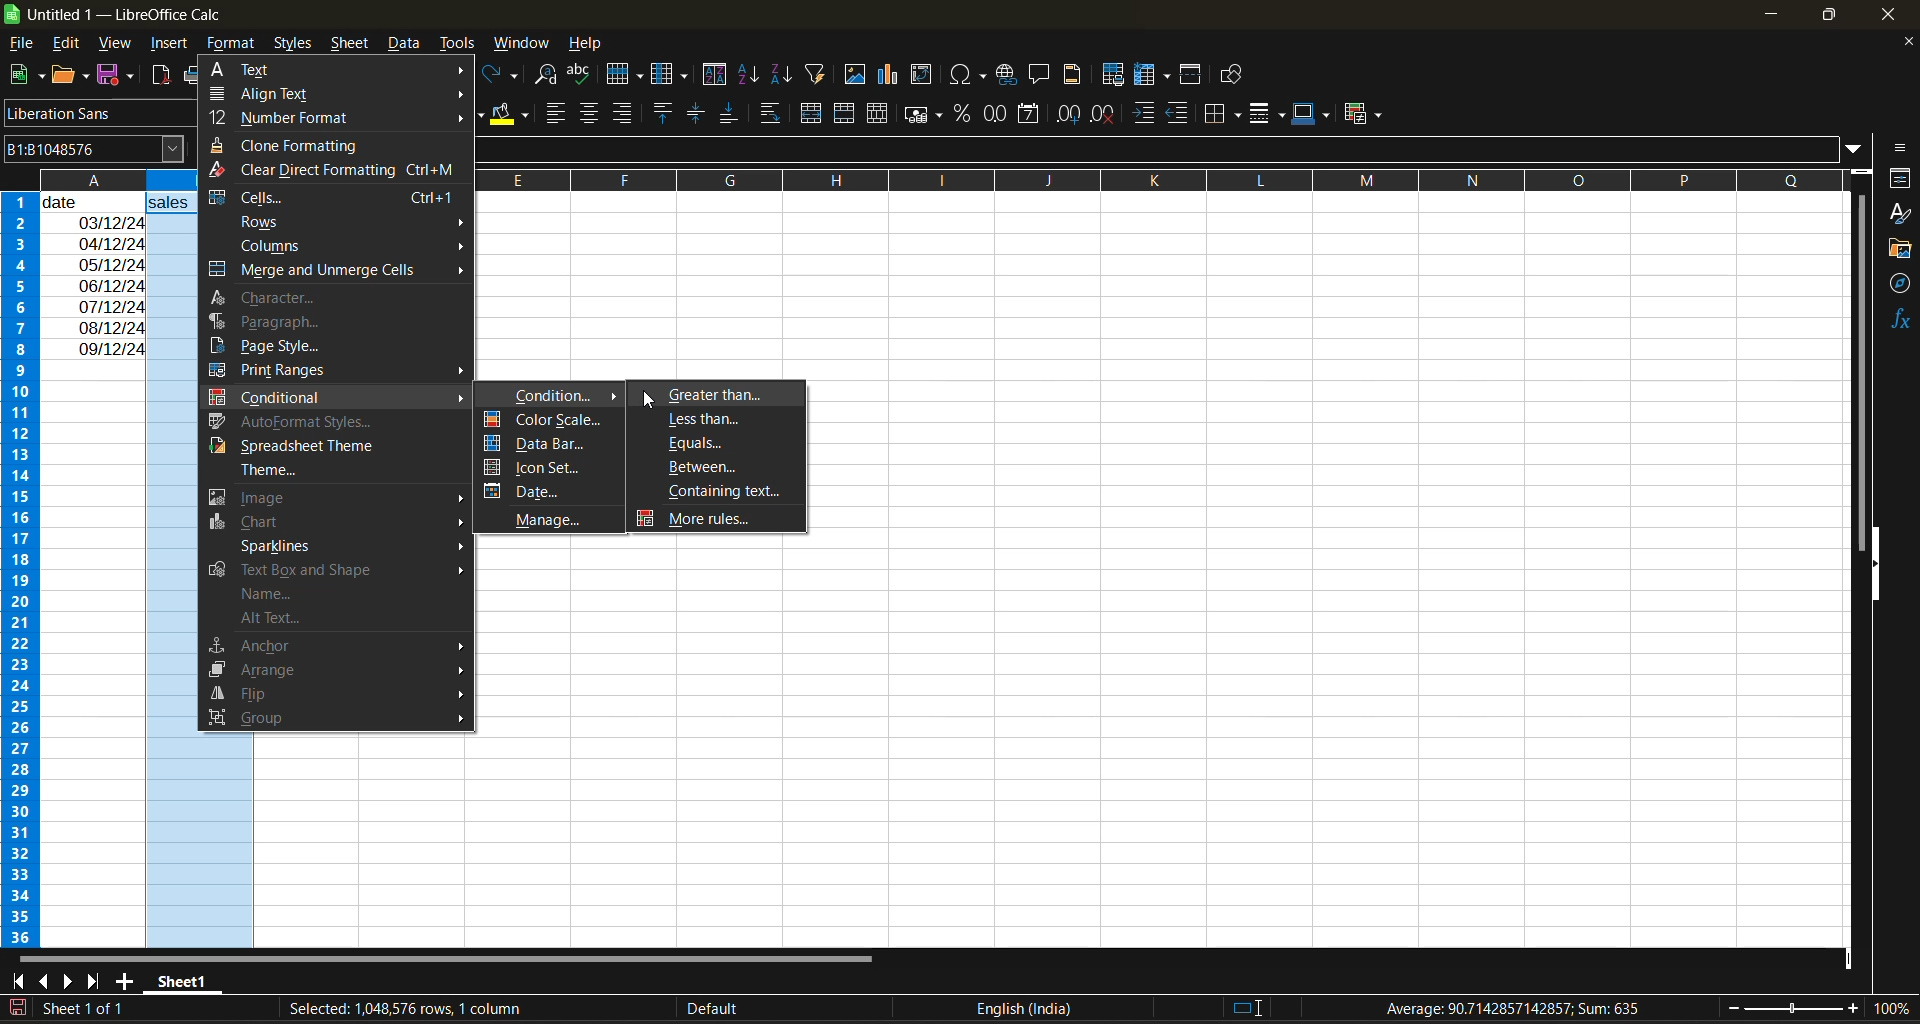 The image size is (1920, 1024). I want to click on date, so click(547, 490).